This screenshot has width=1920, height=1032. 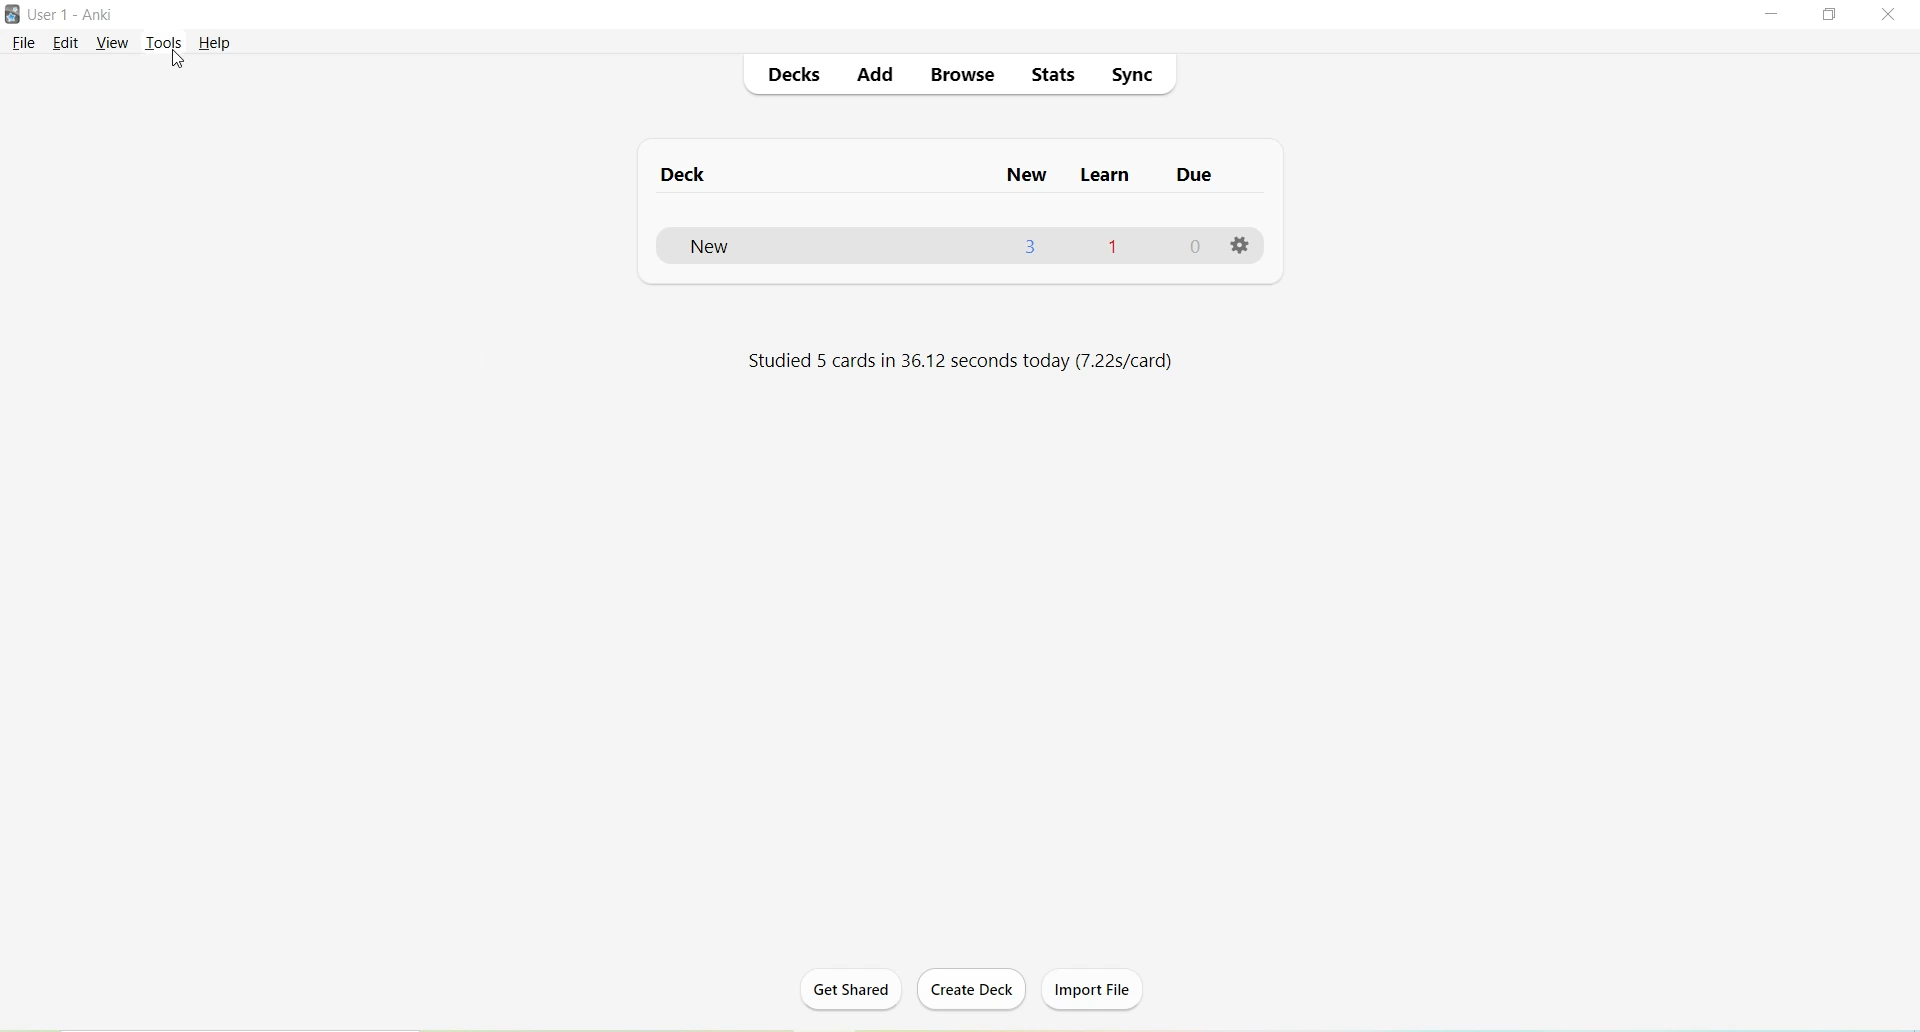 I want to click on Cursor, so click(x=177, y=61).